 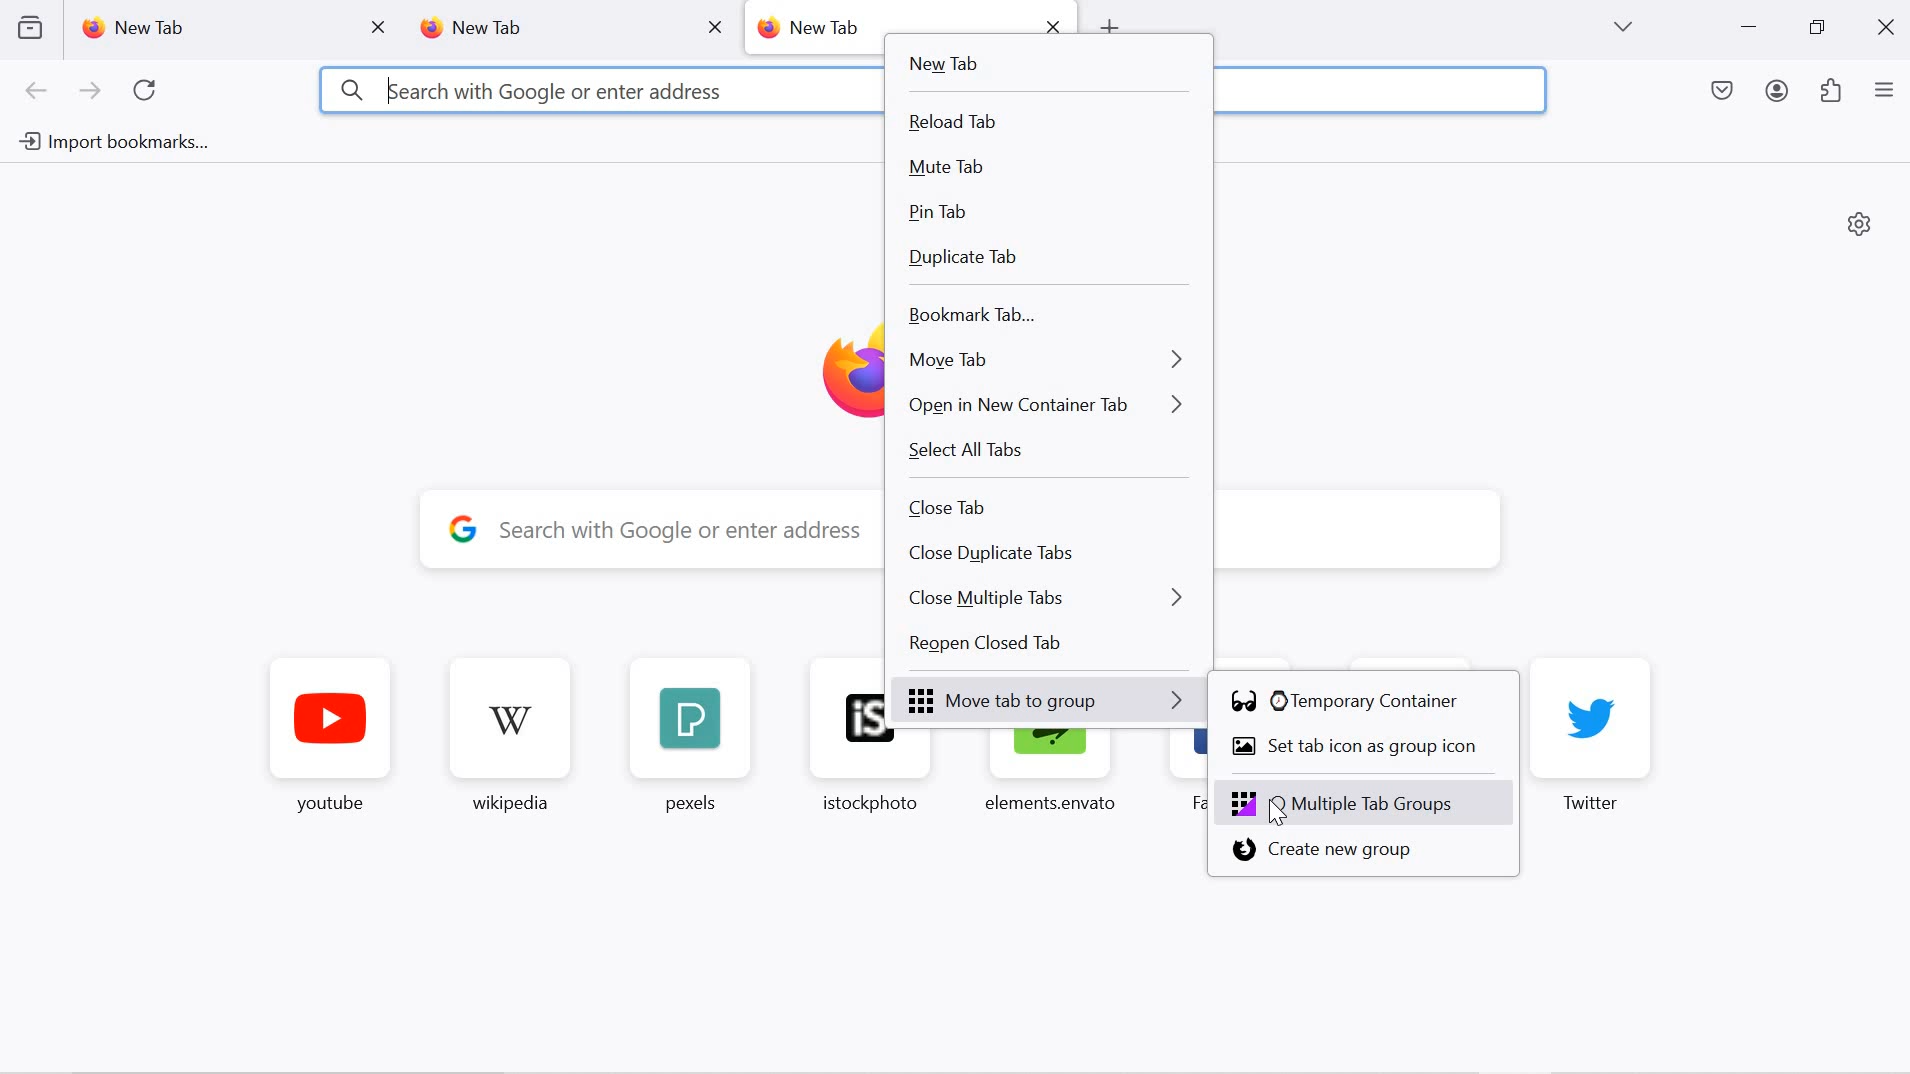 I want to click on Firefox logo, so click(x=843, y=371).